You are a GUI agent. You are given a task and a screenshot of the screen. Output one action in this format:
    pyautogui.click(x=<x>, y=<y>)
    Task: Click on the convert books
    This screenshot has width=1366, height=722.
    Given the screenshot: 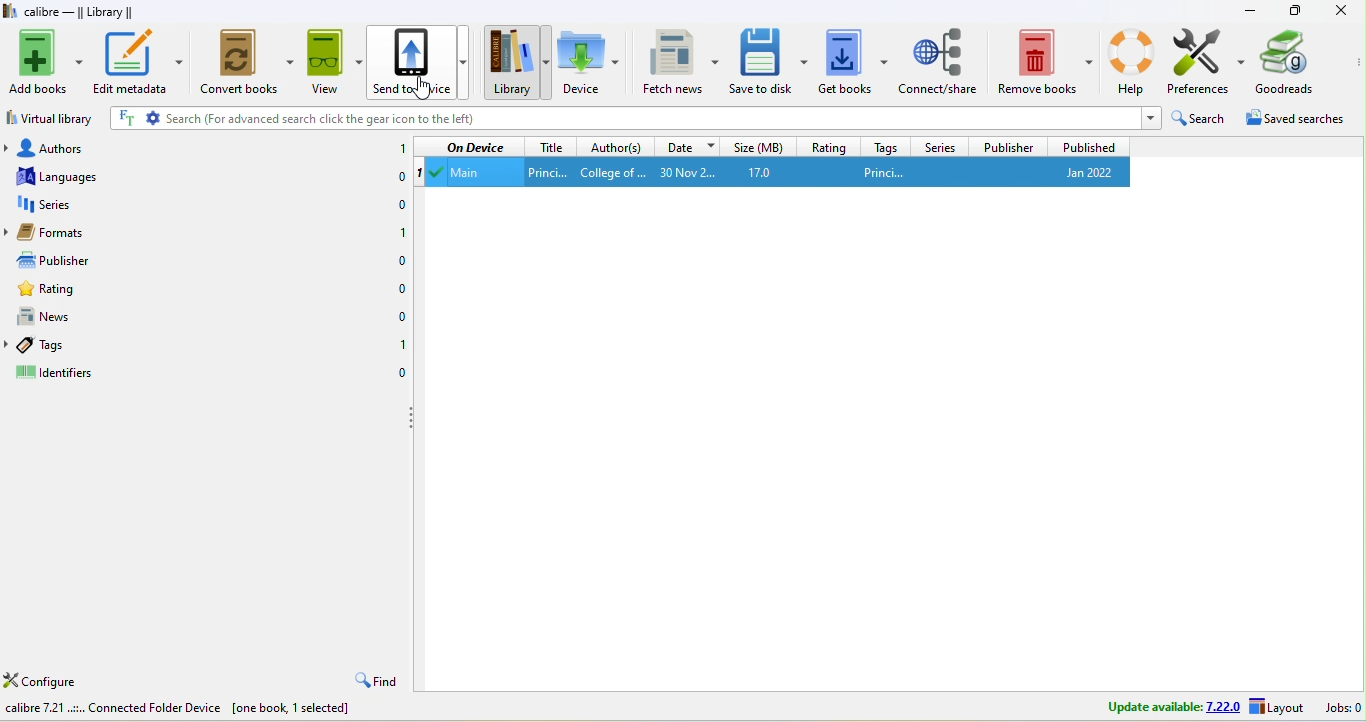 What is the action you would take?
    pyautogui.click(x=247, y=65)
    